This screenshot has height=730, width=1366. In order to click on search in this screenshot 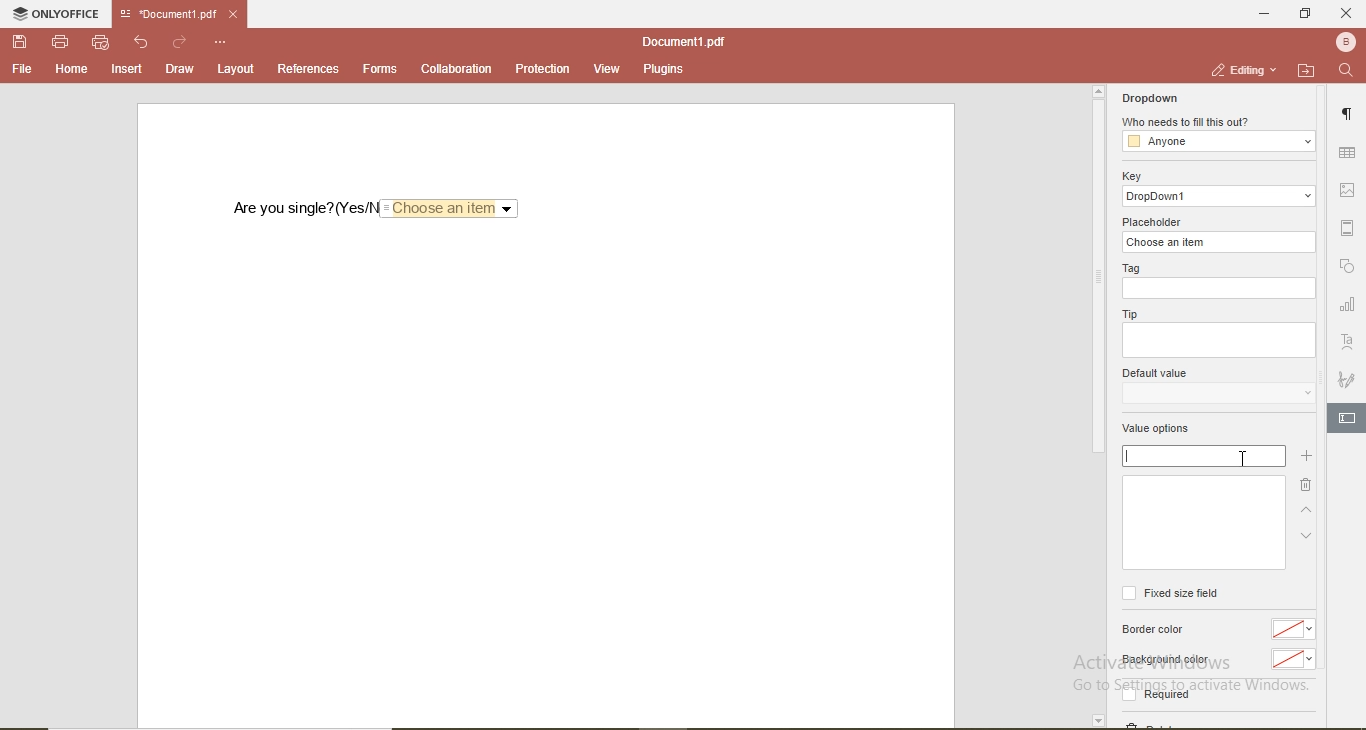, I will do `click(1349, 73)`.